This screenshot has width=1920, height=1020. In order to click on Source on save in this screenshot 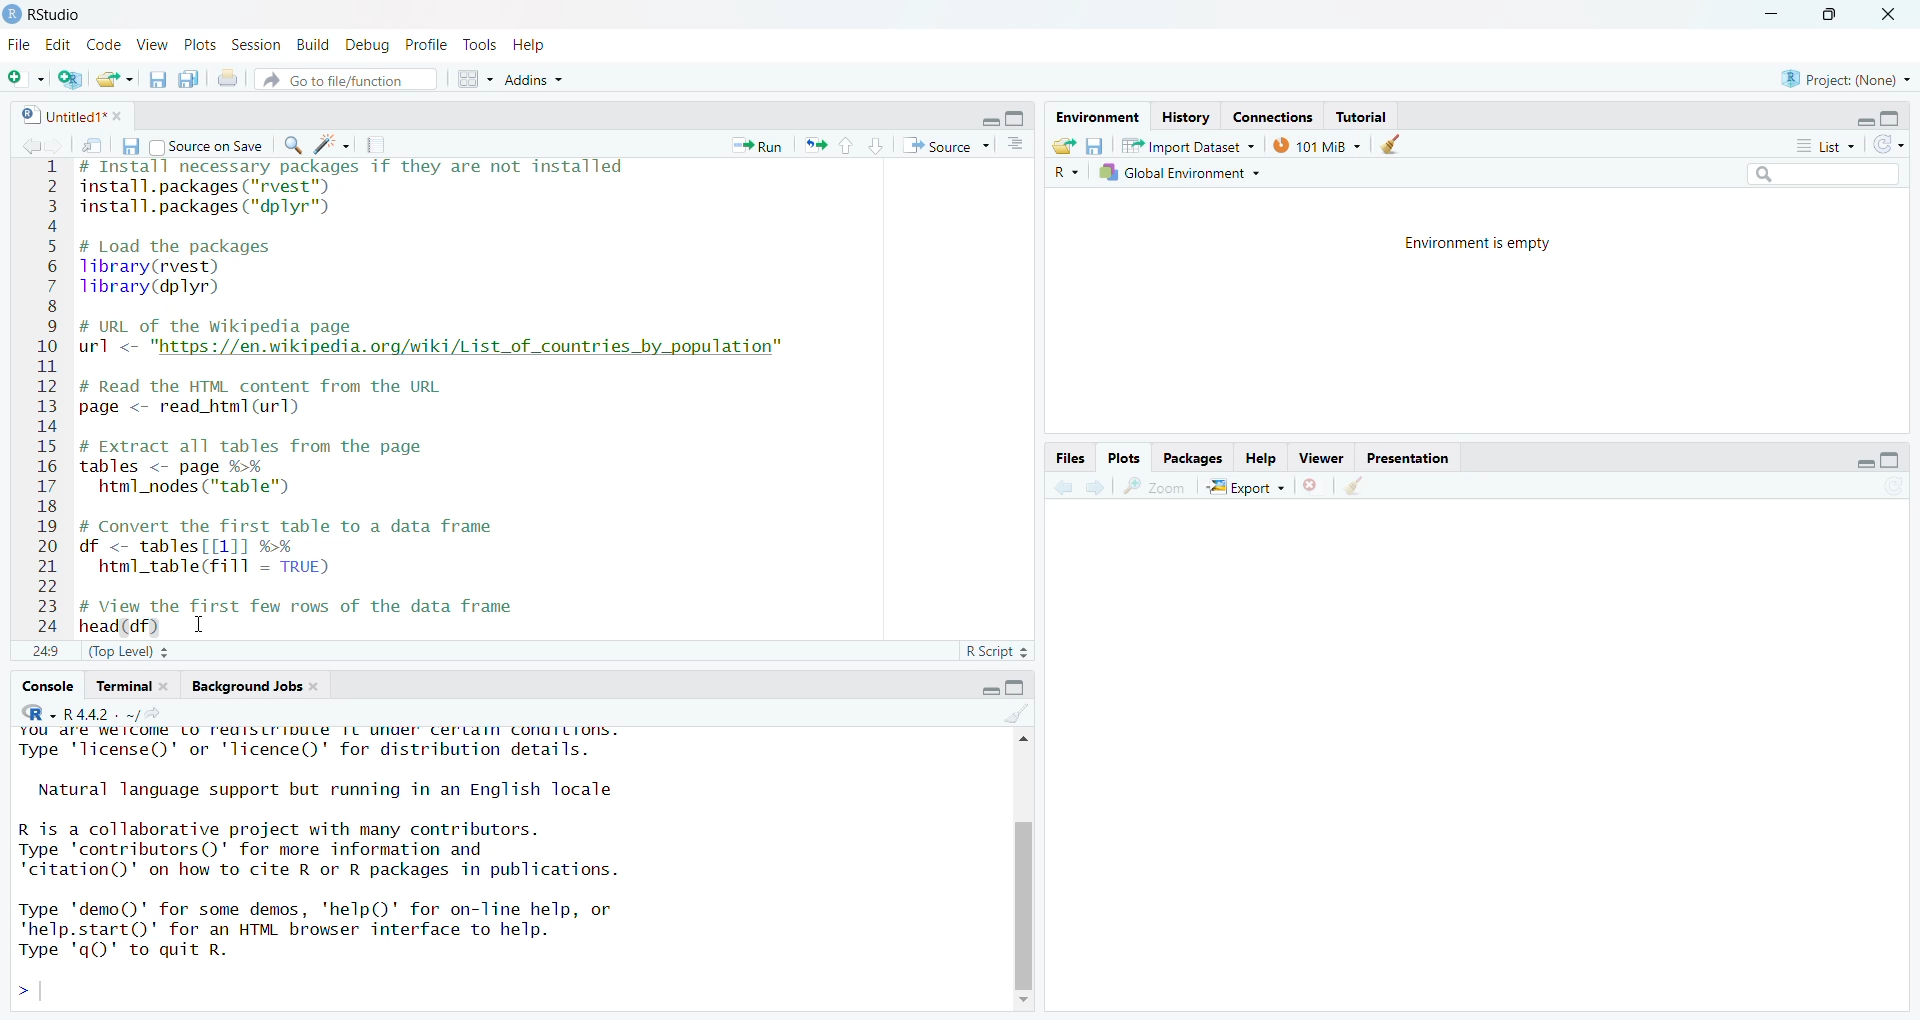, I will do `click(208, 146)`.